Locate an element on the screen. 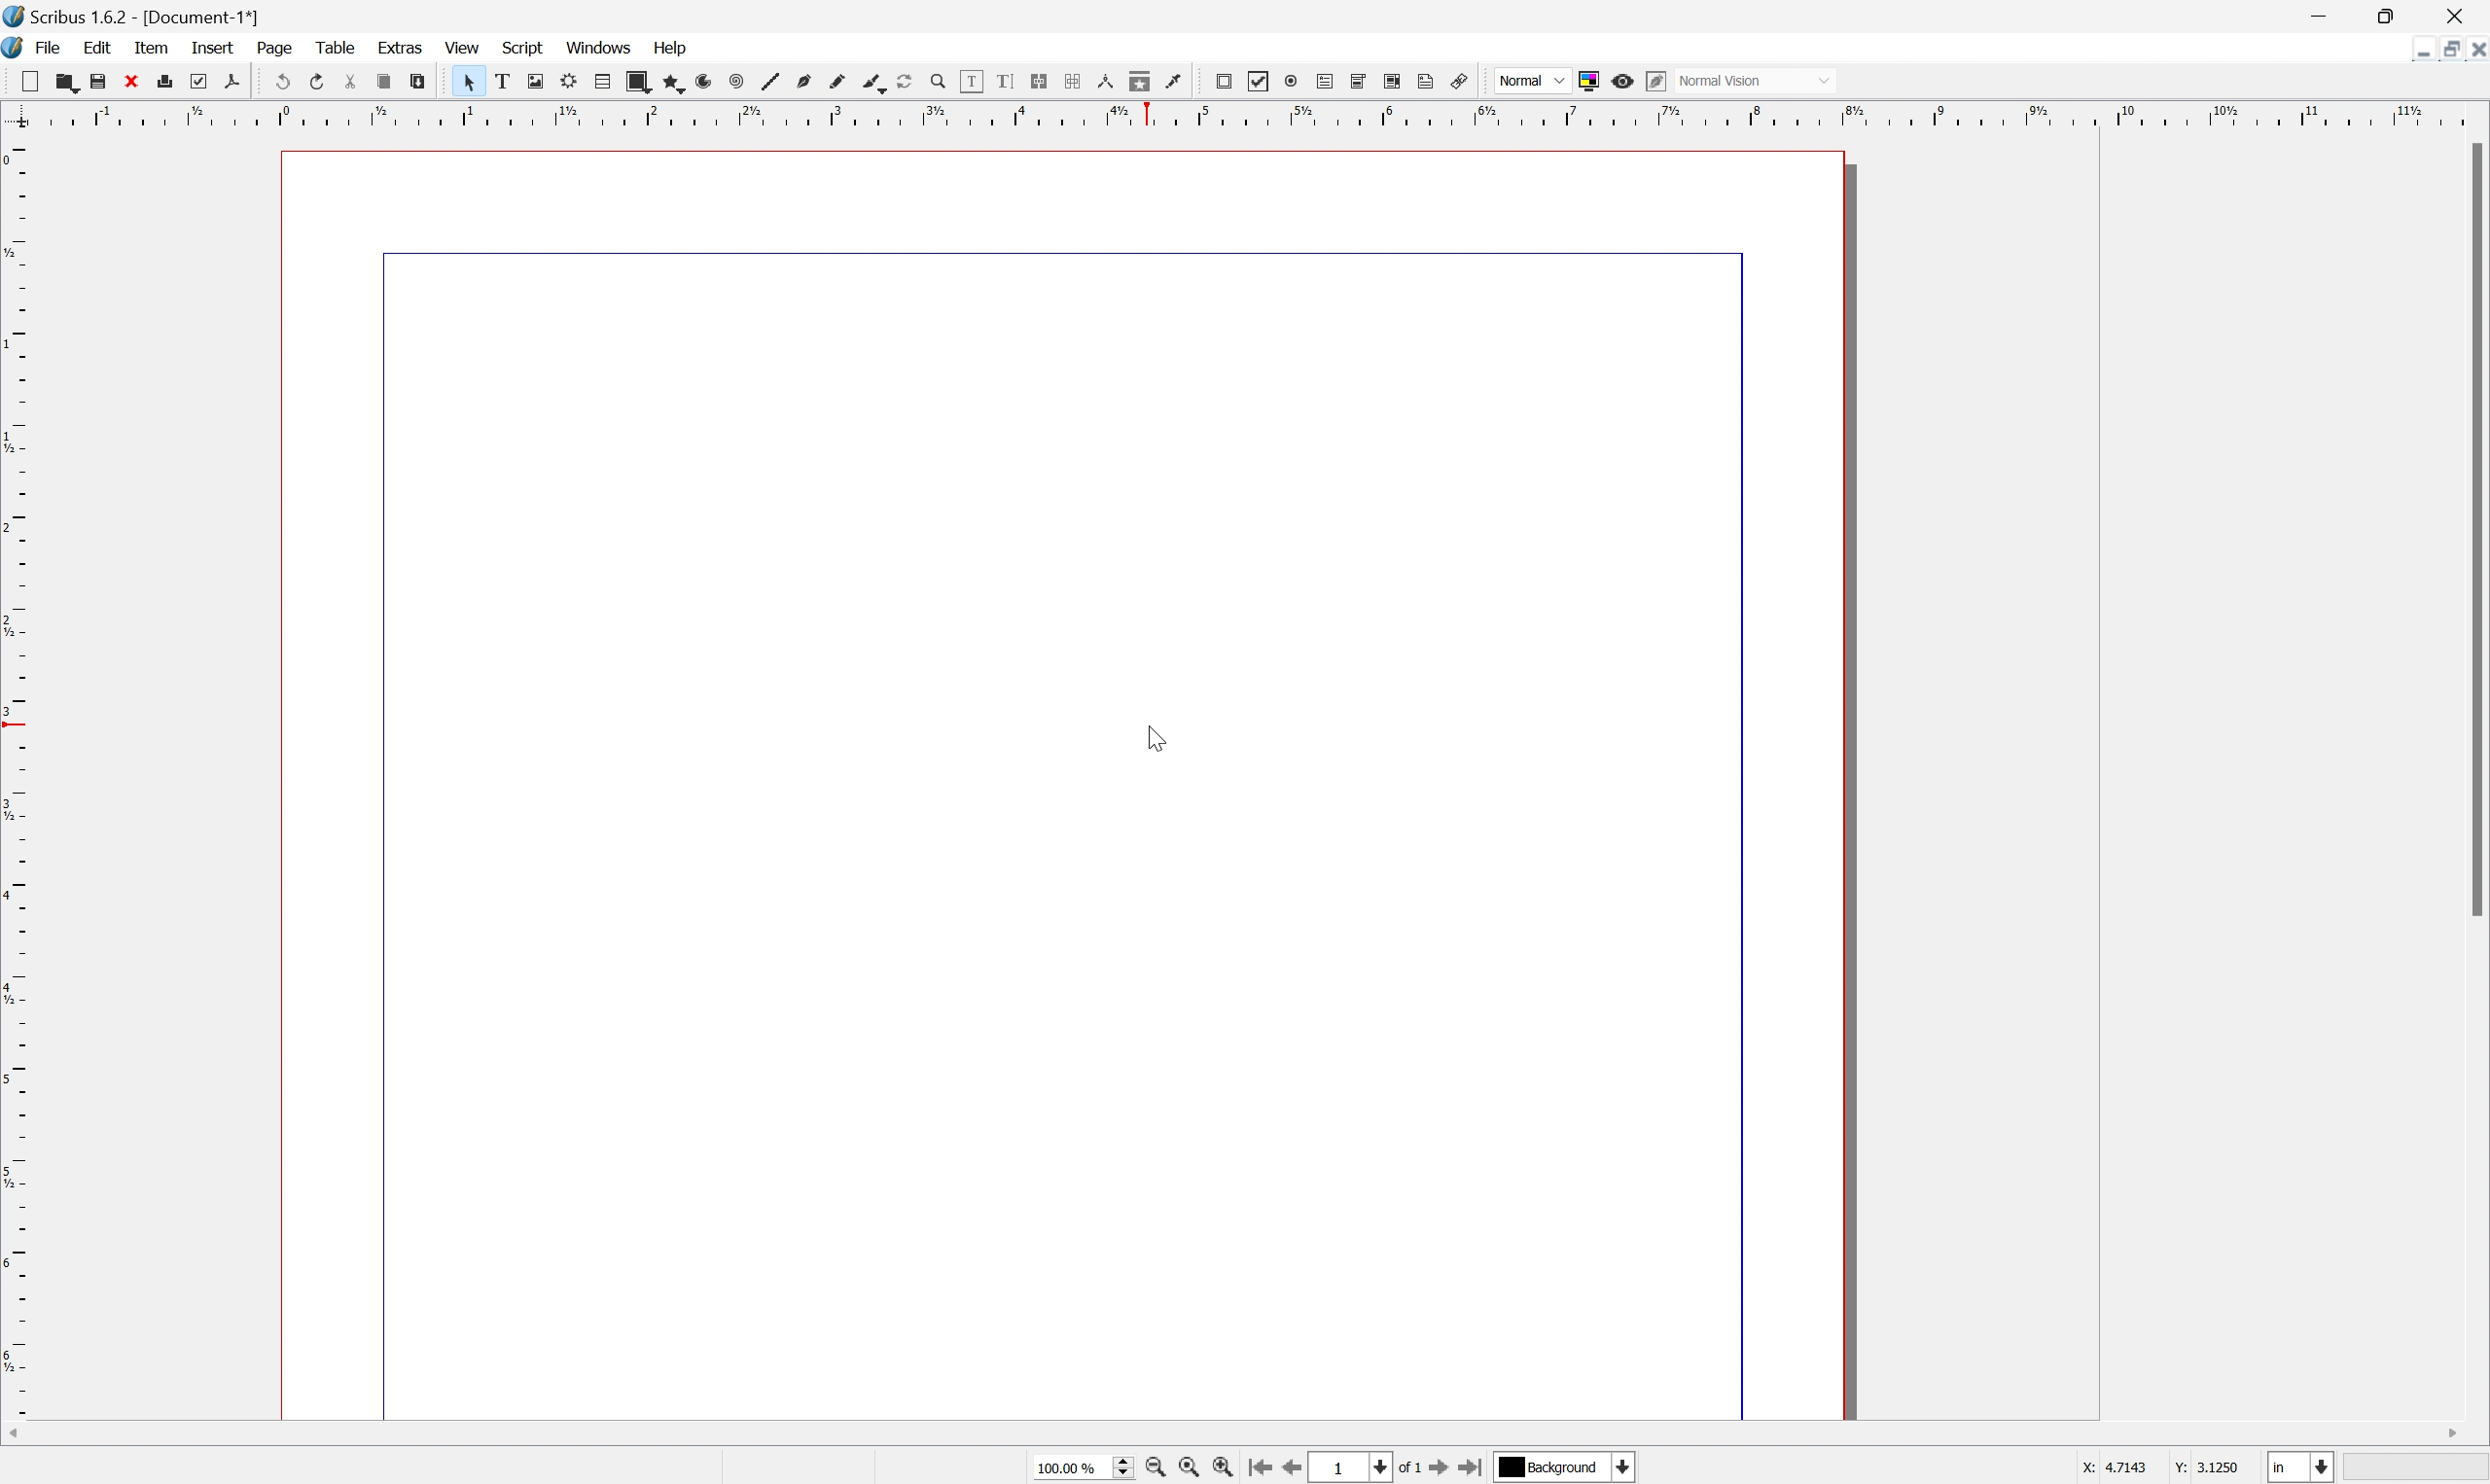 The width and height of the screenshot is (2490, 1484). Zoom in or zoom out is located at coordinates (937, 83).